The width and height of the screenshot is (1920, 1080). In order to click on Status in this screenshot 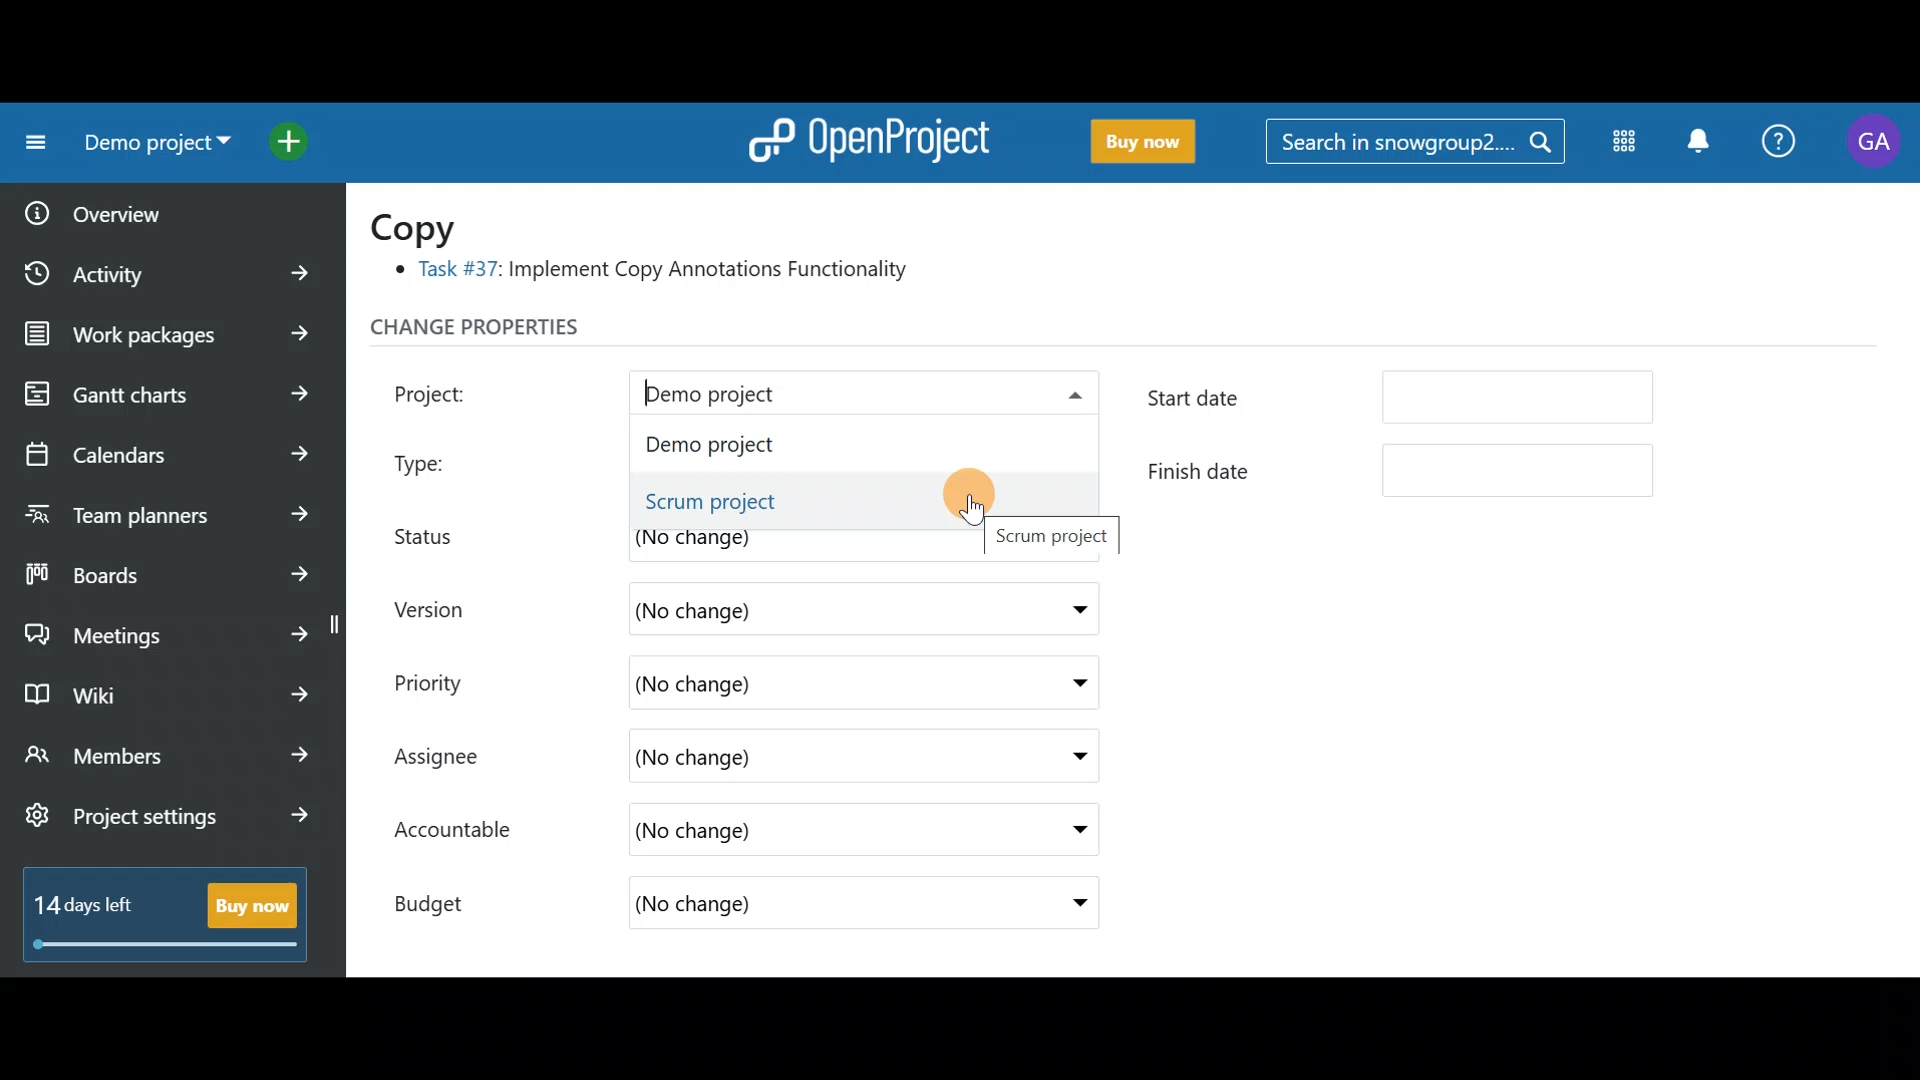, I will do `click(440, 533)`.